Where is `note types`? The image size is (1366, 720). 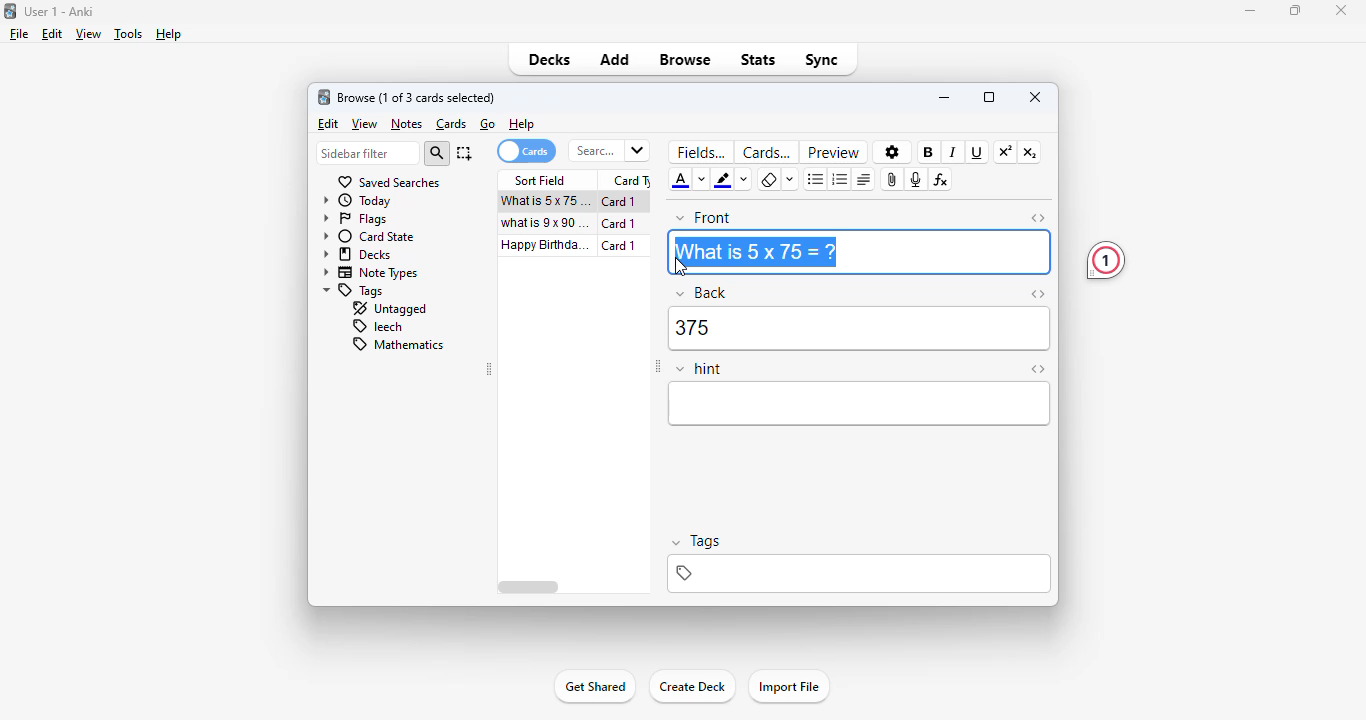 note types is located at coordinates (368, 273).